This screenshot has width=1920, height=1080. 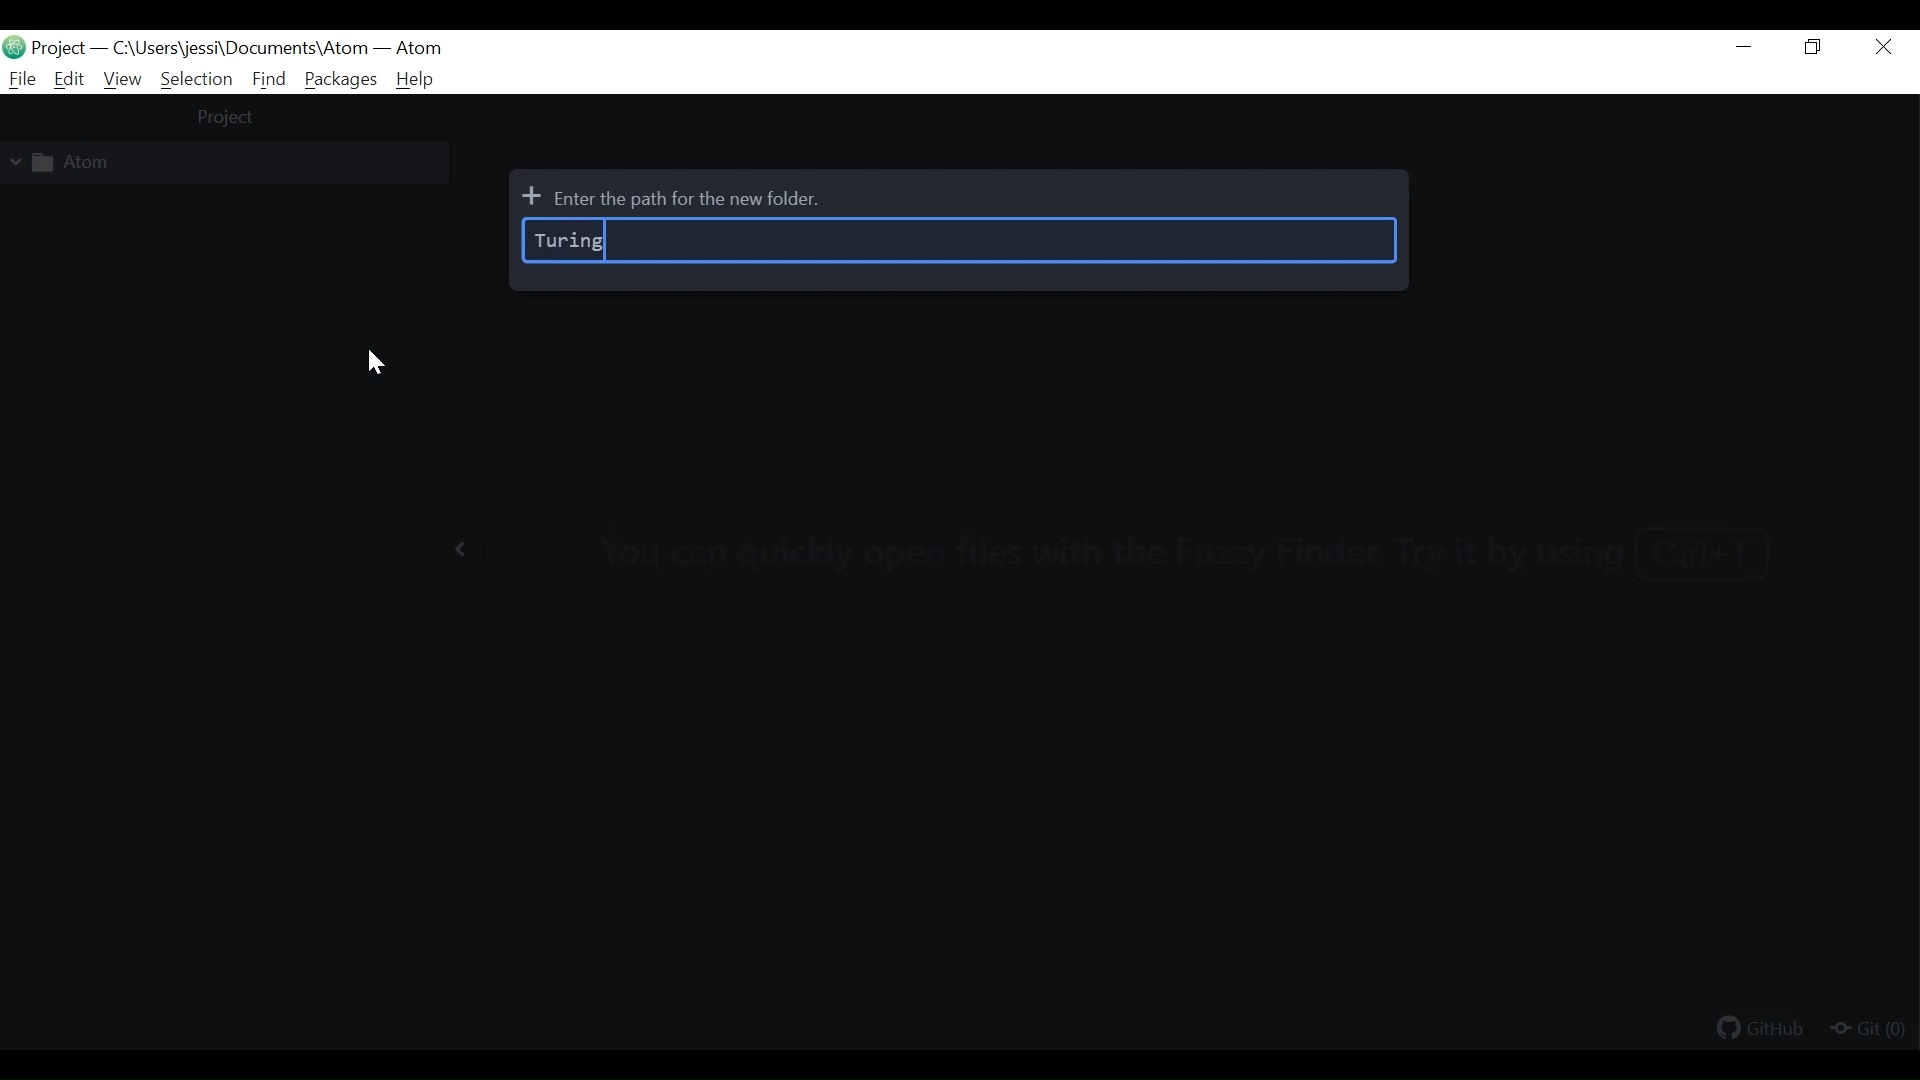 I want to click on Edit, so click(x=70, y=79).